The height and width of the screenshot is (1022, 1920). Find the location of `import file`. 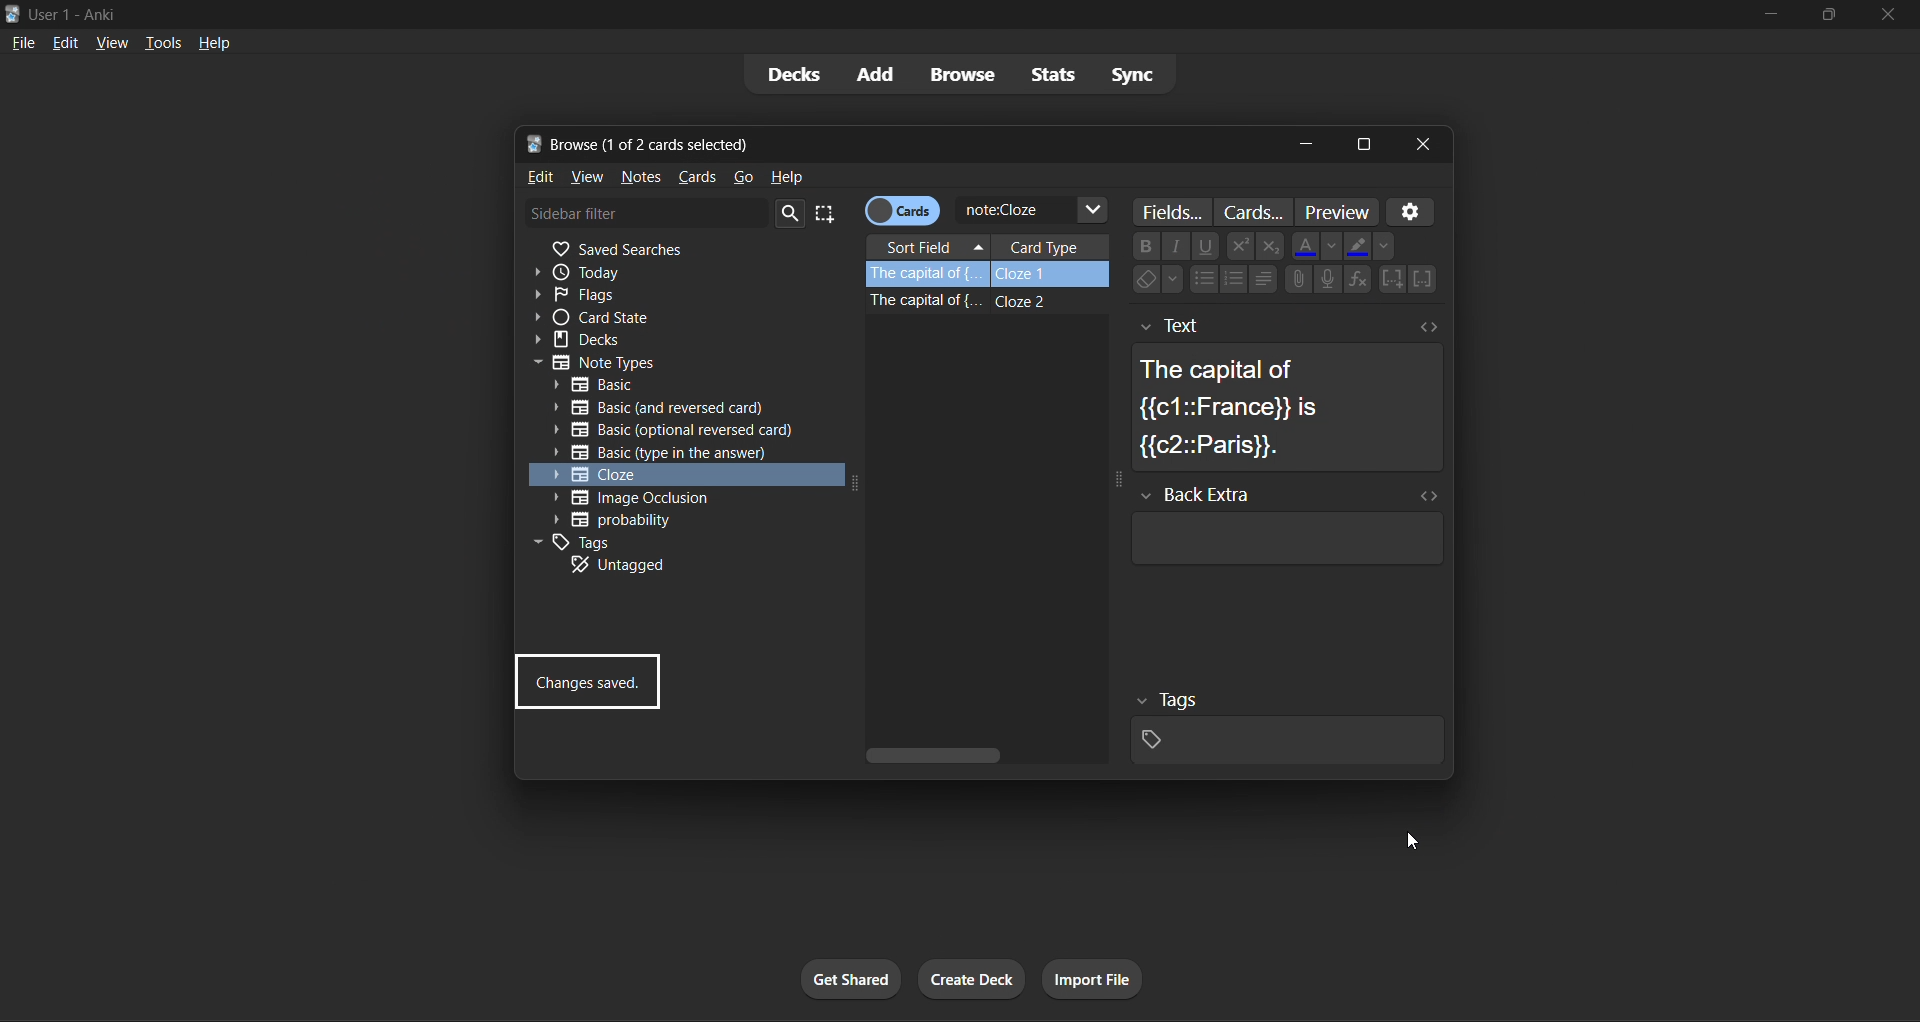

import file is located at coordinates (1094, 975).